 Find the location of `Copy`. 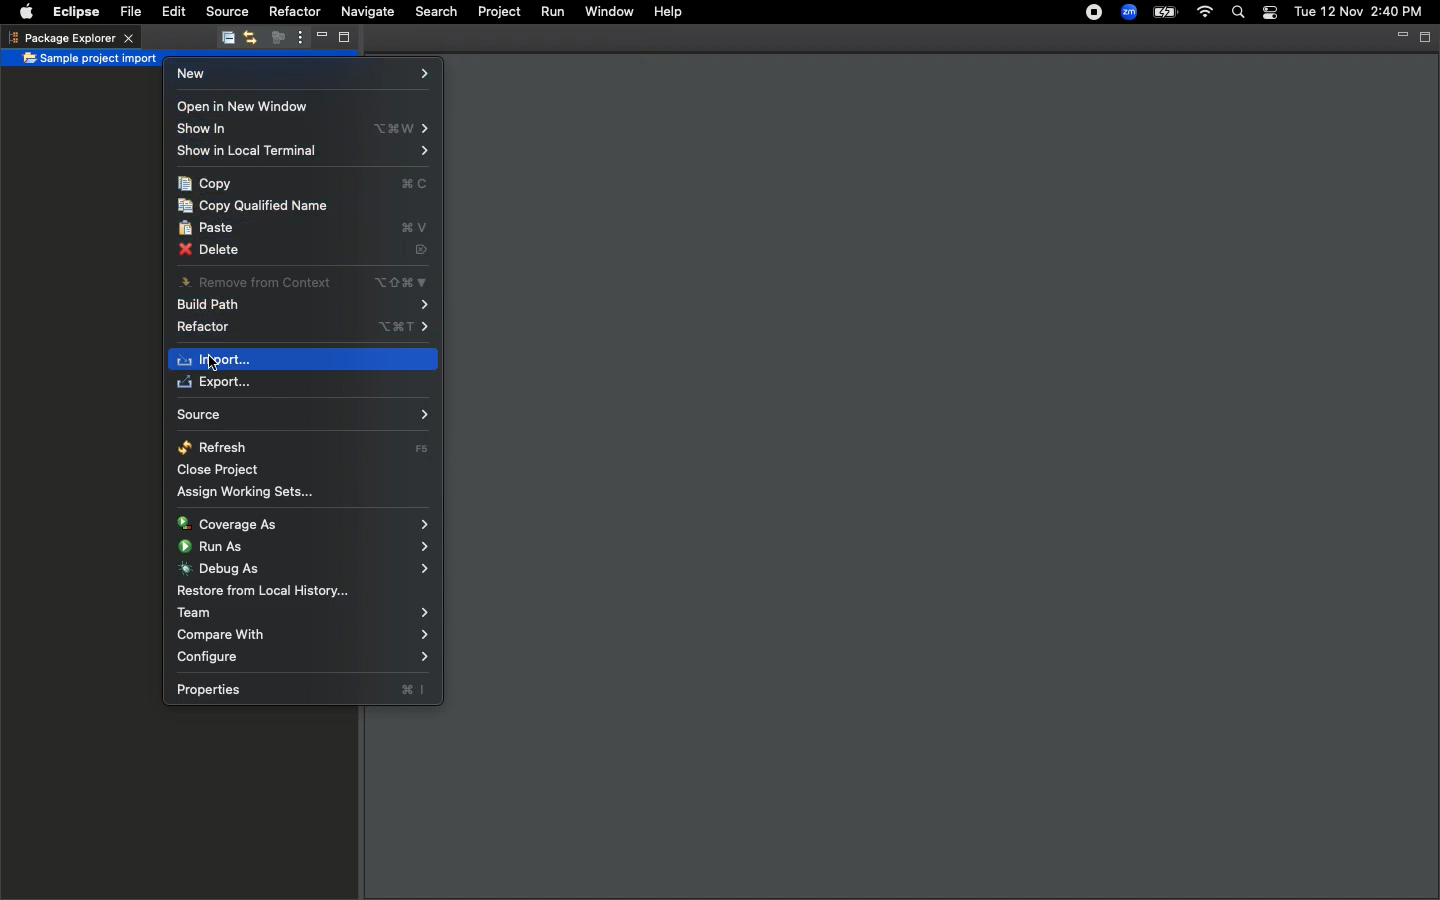

Copy is located at coordinates (303, 183).